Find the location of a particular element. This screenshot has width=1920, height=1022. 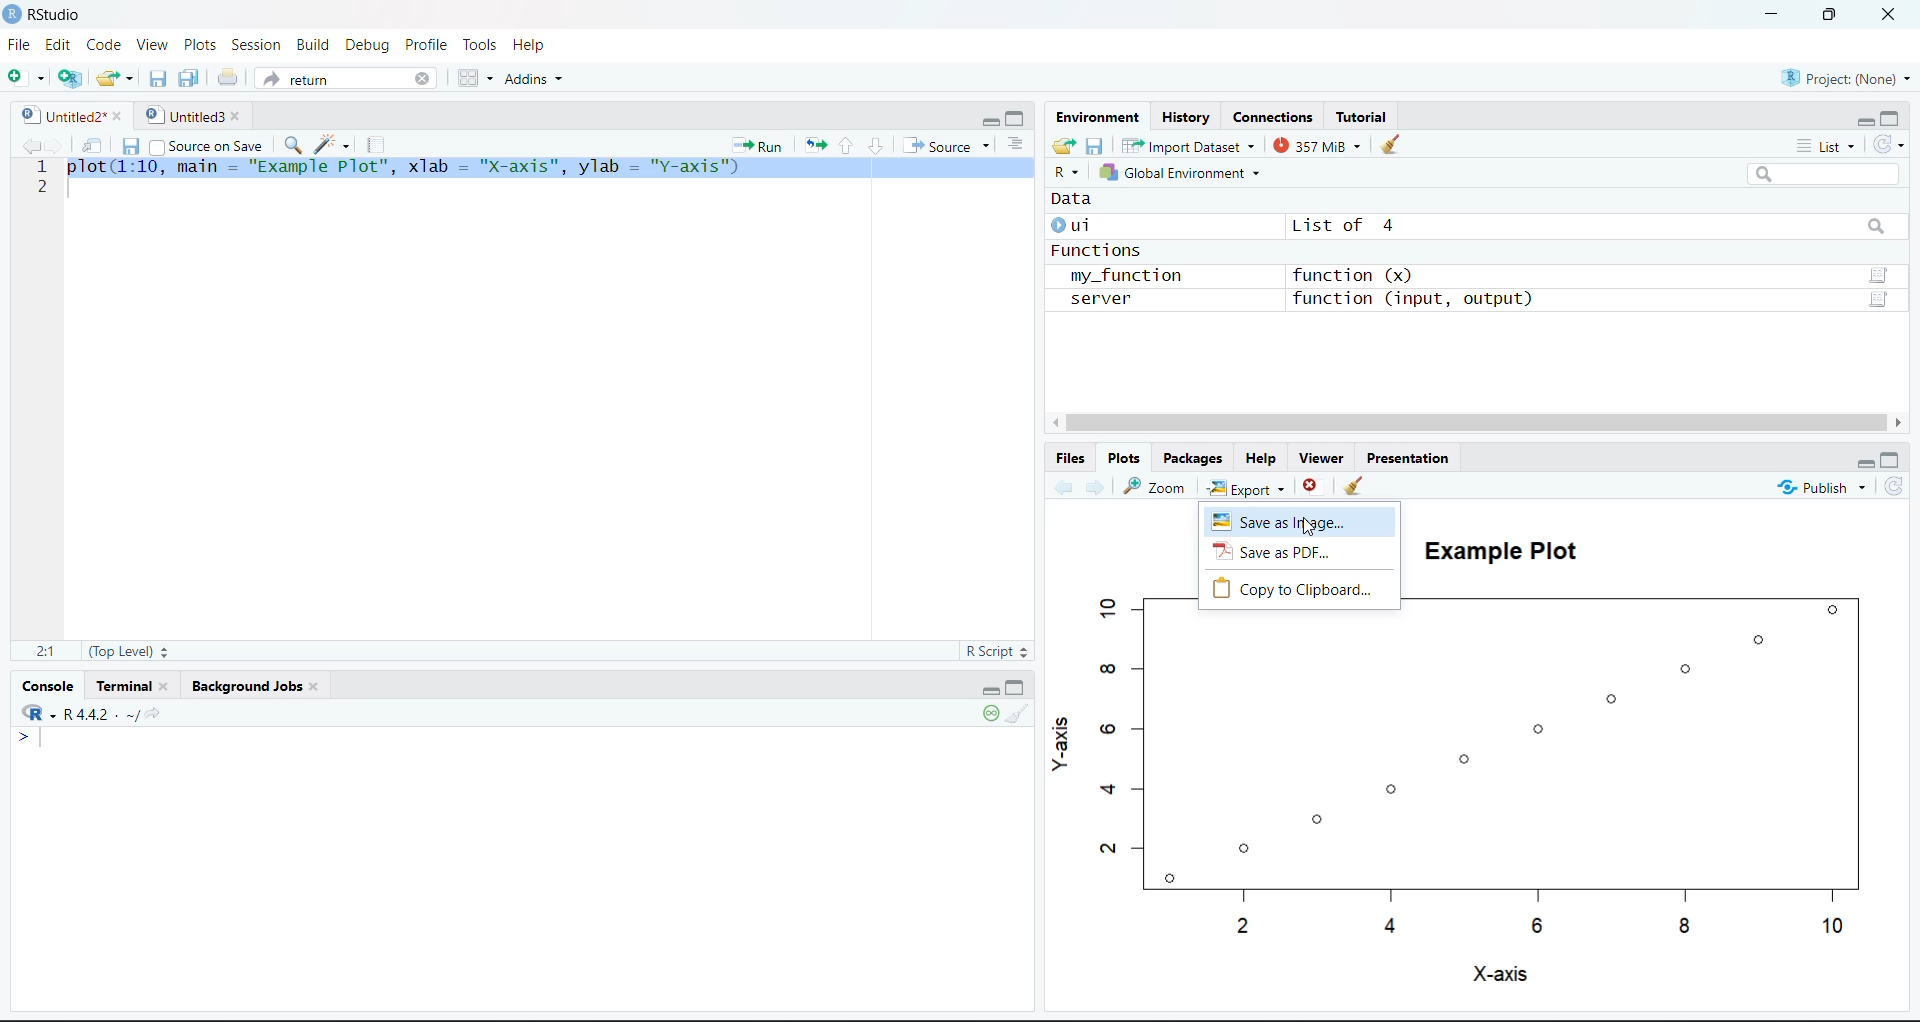

Save as page... is located at coordinates (1301, 521).